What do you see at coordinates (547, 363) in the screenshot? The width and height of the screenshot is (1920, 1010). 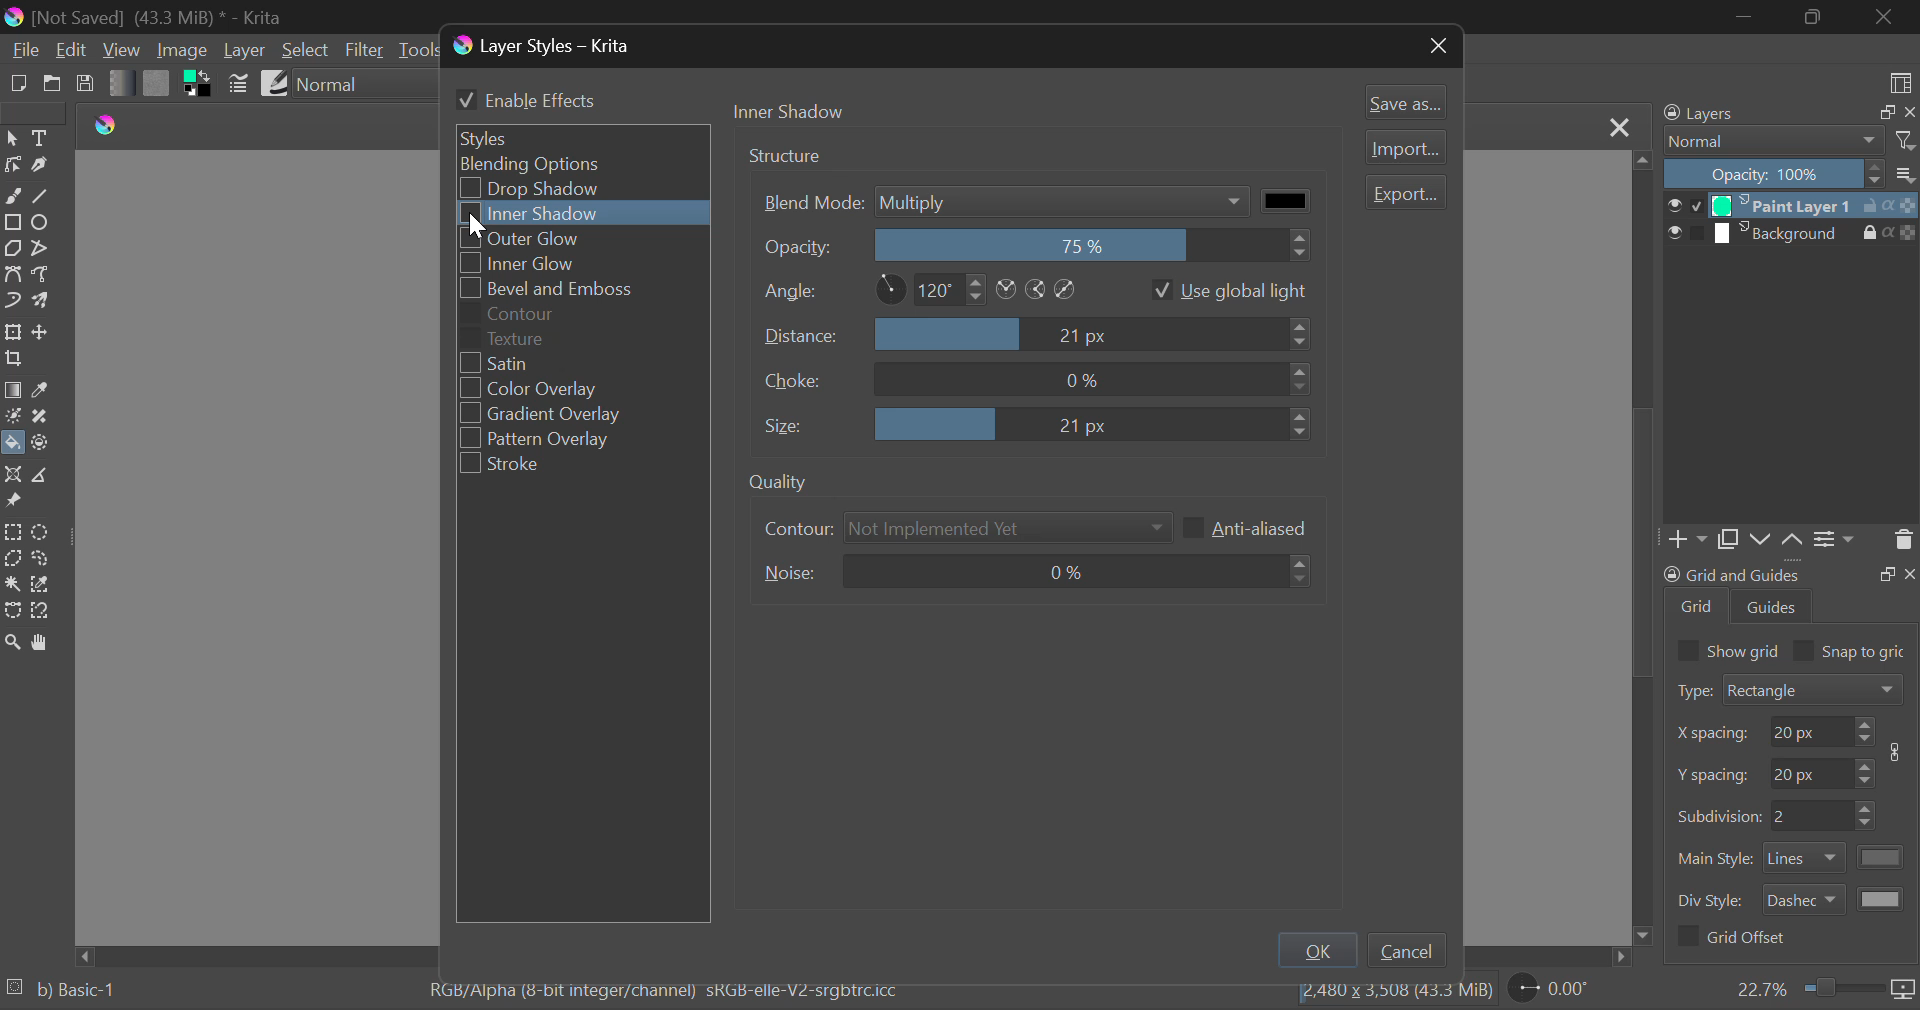 I see `Satin` at bounding box center [547, 363].